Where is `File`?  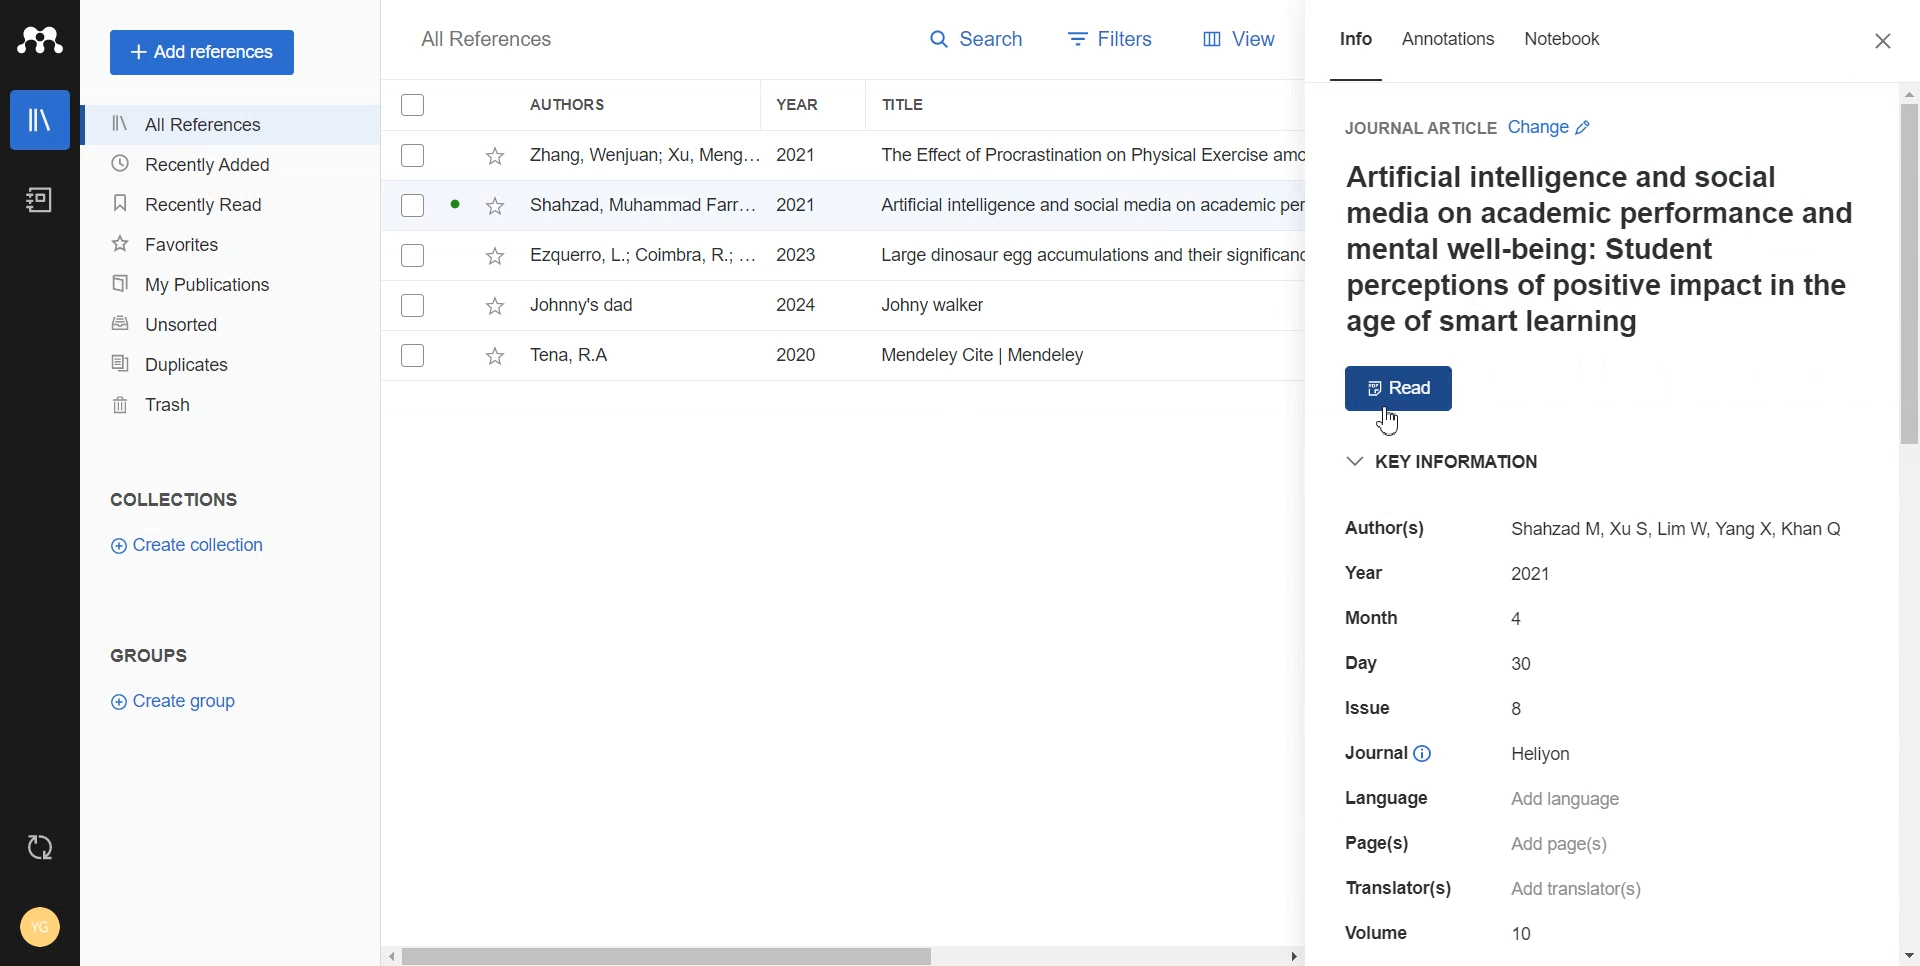 File is located at coordinates (845, 155).